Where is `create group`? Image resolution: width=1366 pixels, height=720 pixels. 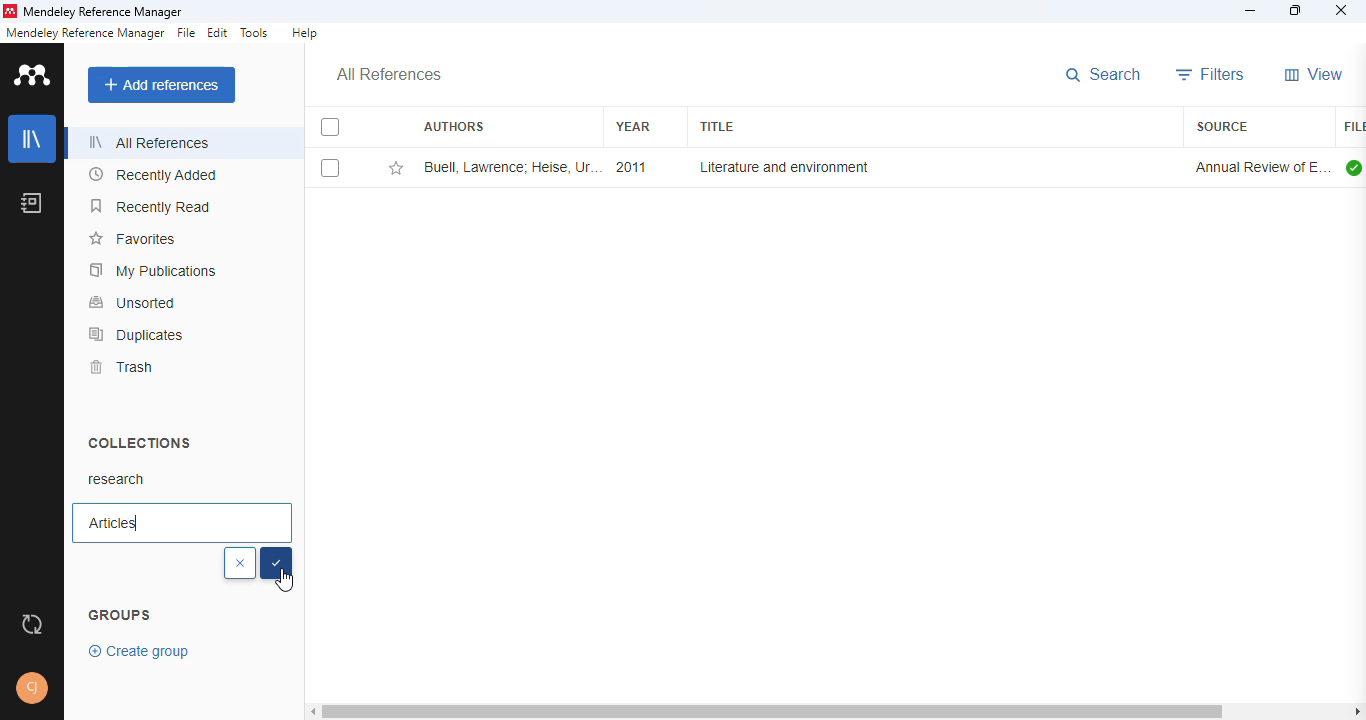 create group is located at coordinates (141, 651).